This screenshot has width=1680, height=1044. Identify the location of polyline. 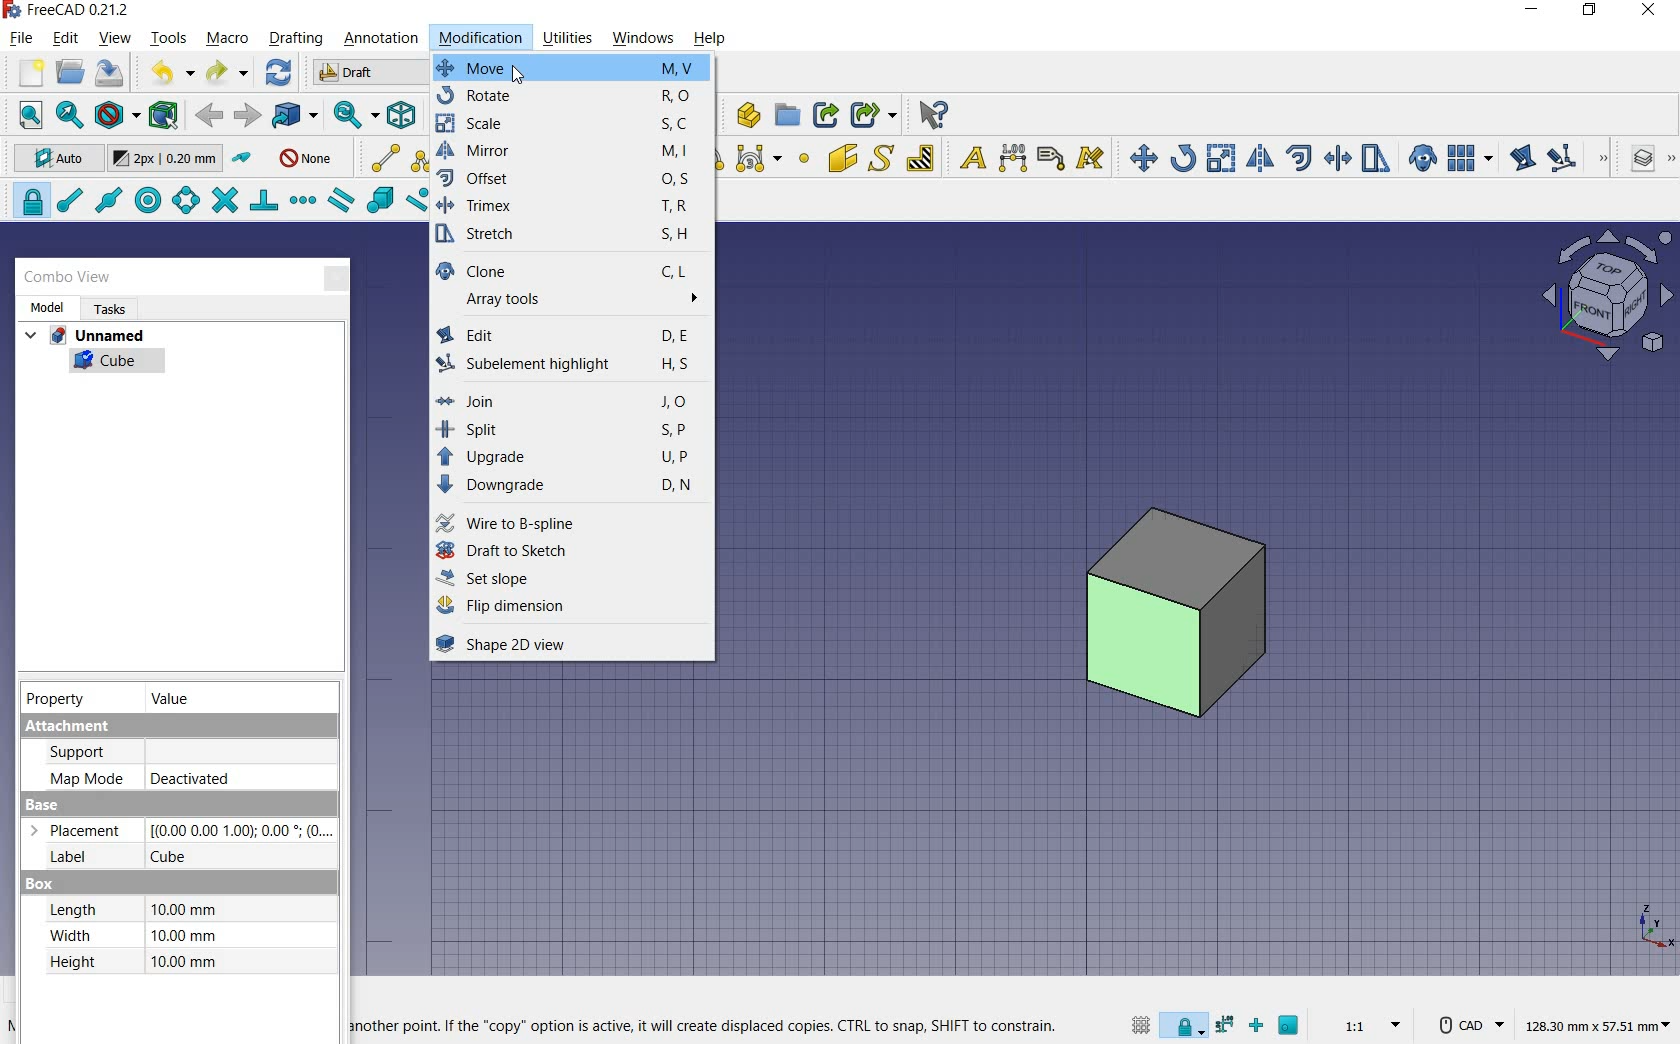
(426, 159).